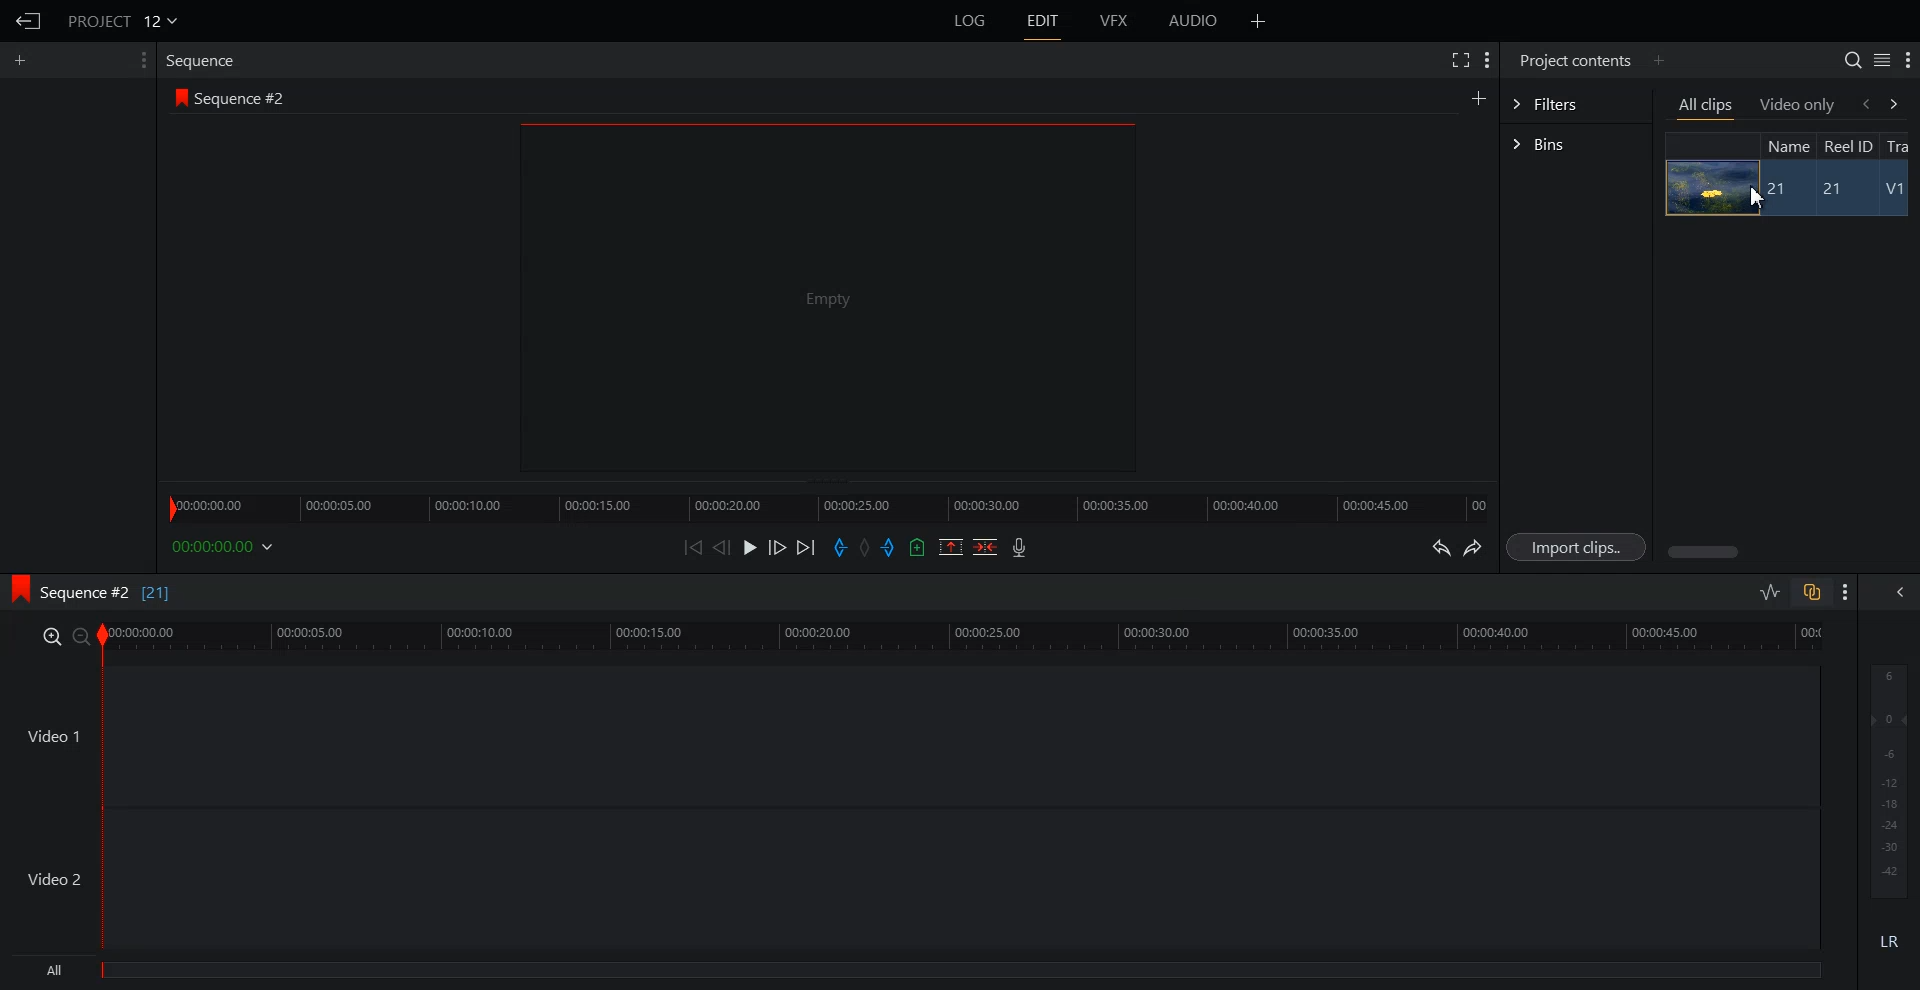  What do you see at coordinates (1580, 548) in the screenshot?
I see `Import clips` at bounding box center [1580, 548].